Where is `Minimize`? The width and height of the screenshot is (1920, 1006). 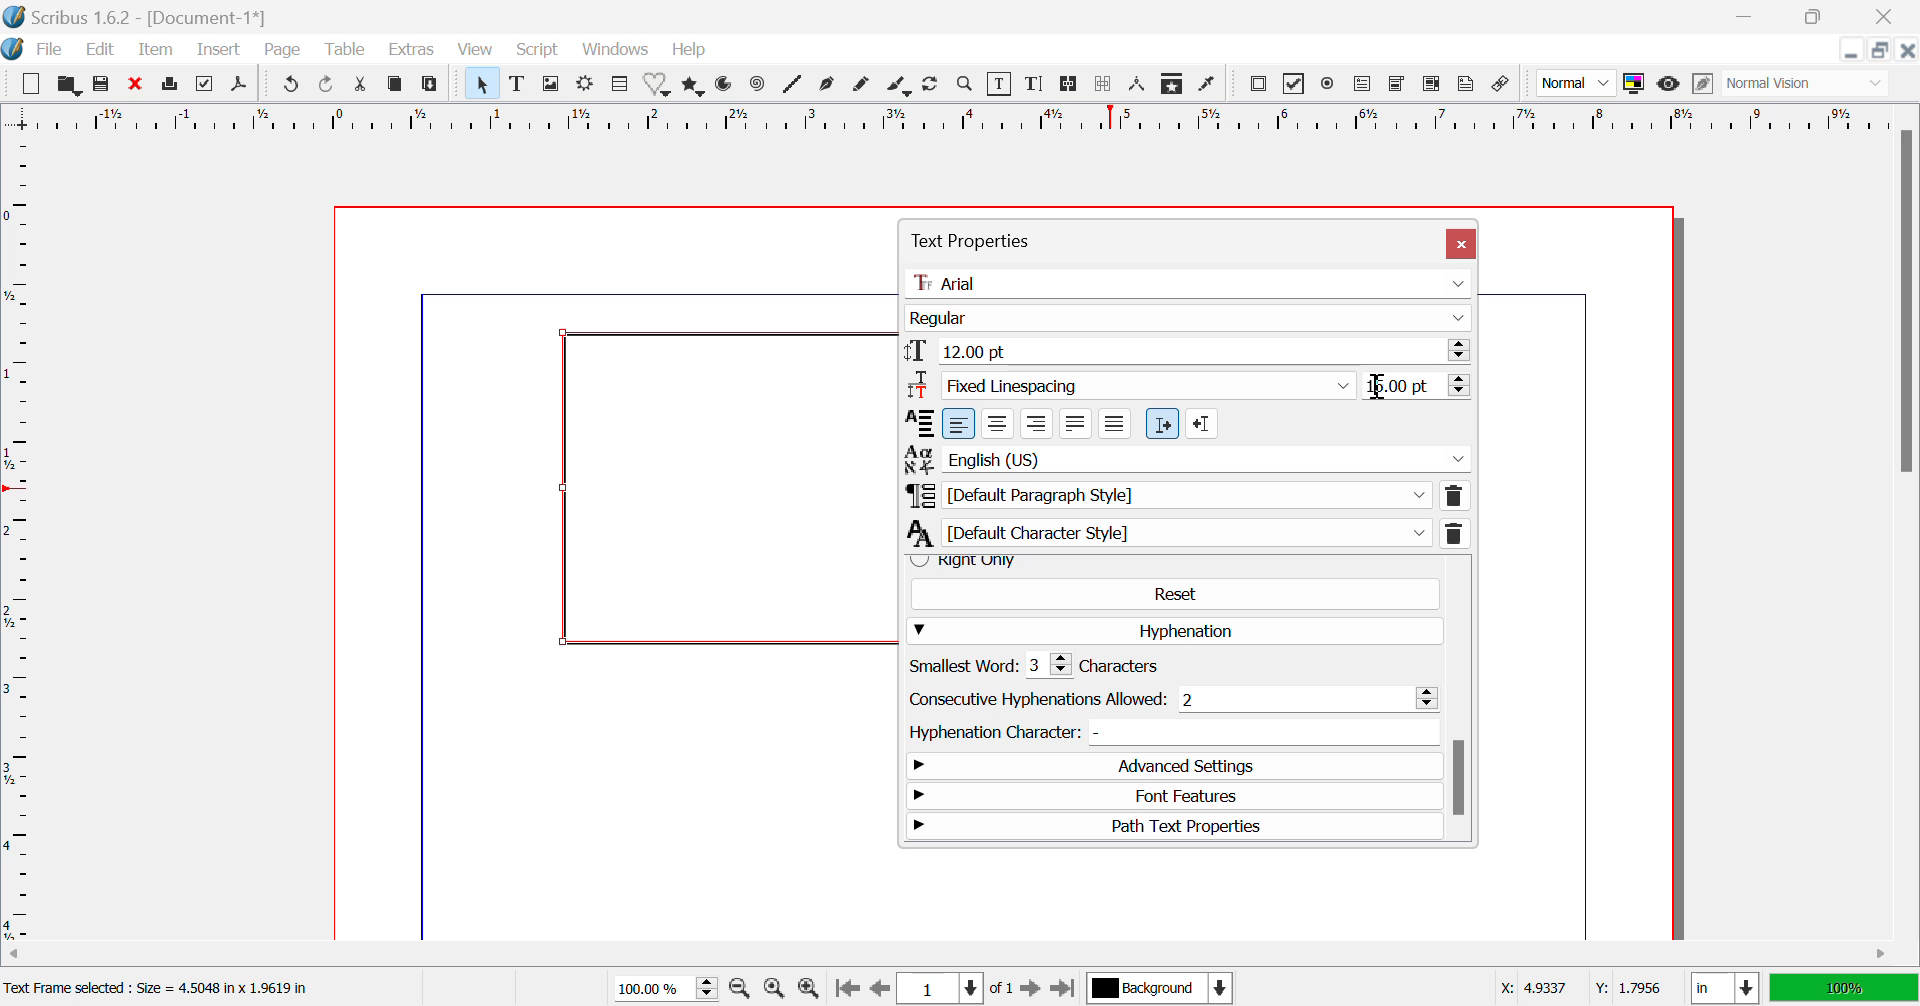
Minimize is located at coordinates (1814, 15).